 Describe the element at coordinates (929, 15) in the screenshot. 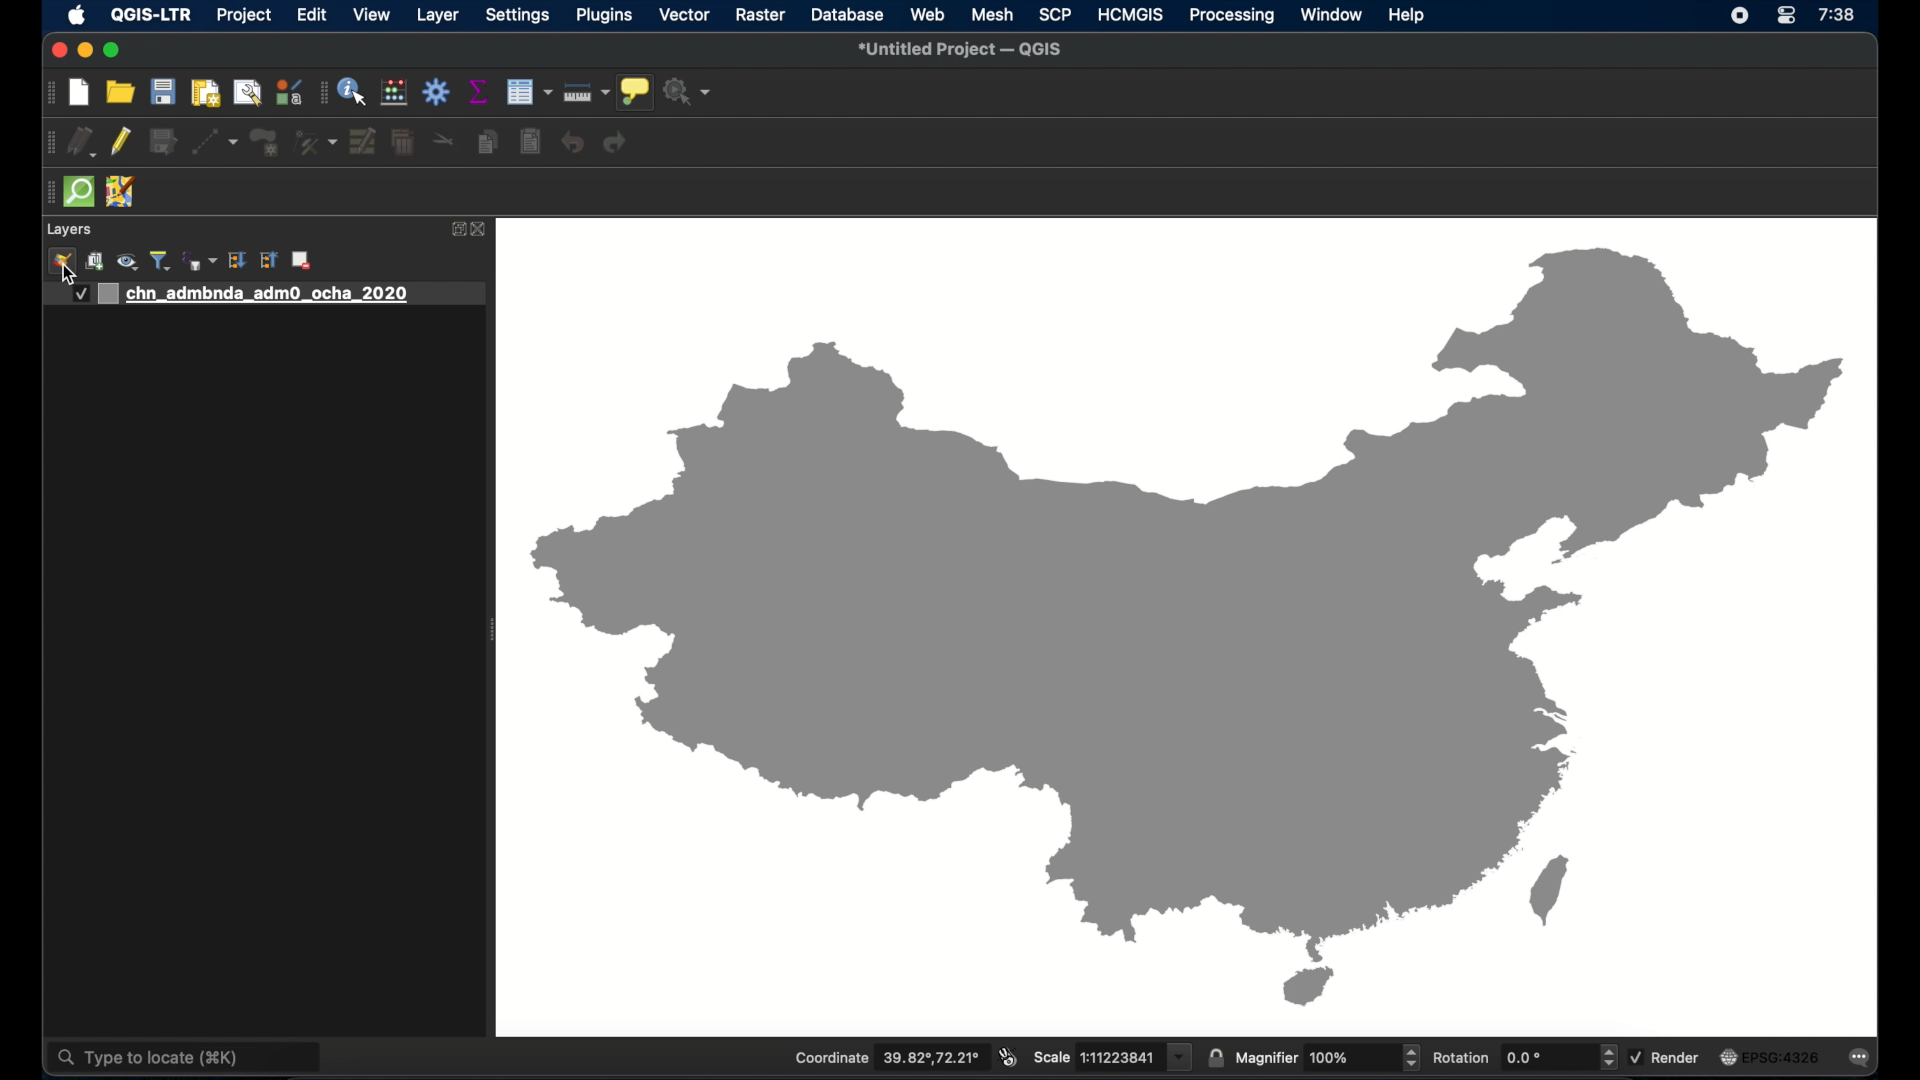

I see `web` at that location.